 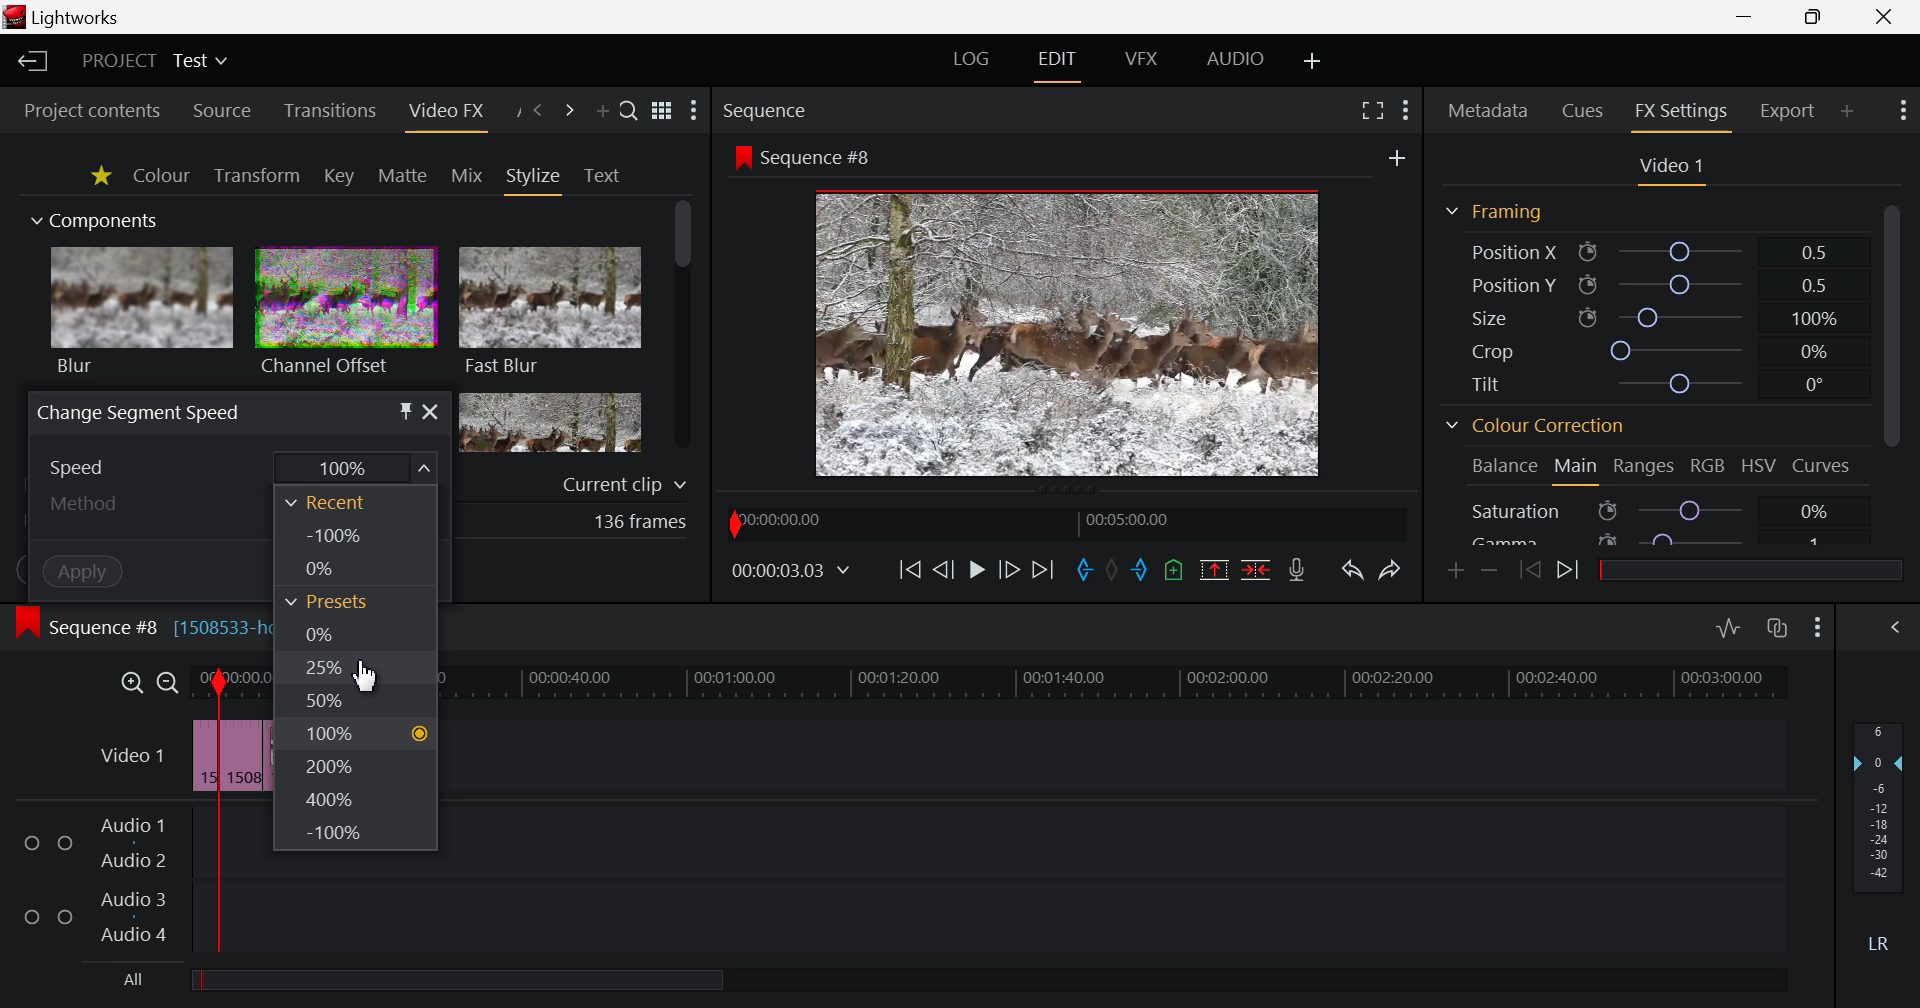 What do you see at coordinates (1009, 570) in the screenshot?
I see `Go Forward` at bounding box center [1009, 570].